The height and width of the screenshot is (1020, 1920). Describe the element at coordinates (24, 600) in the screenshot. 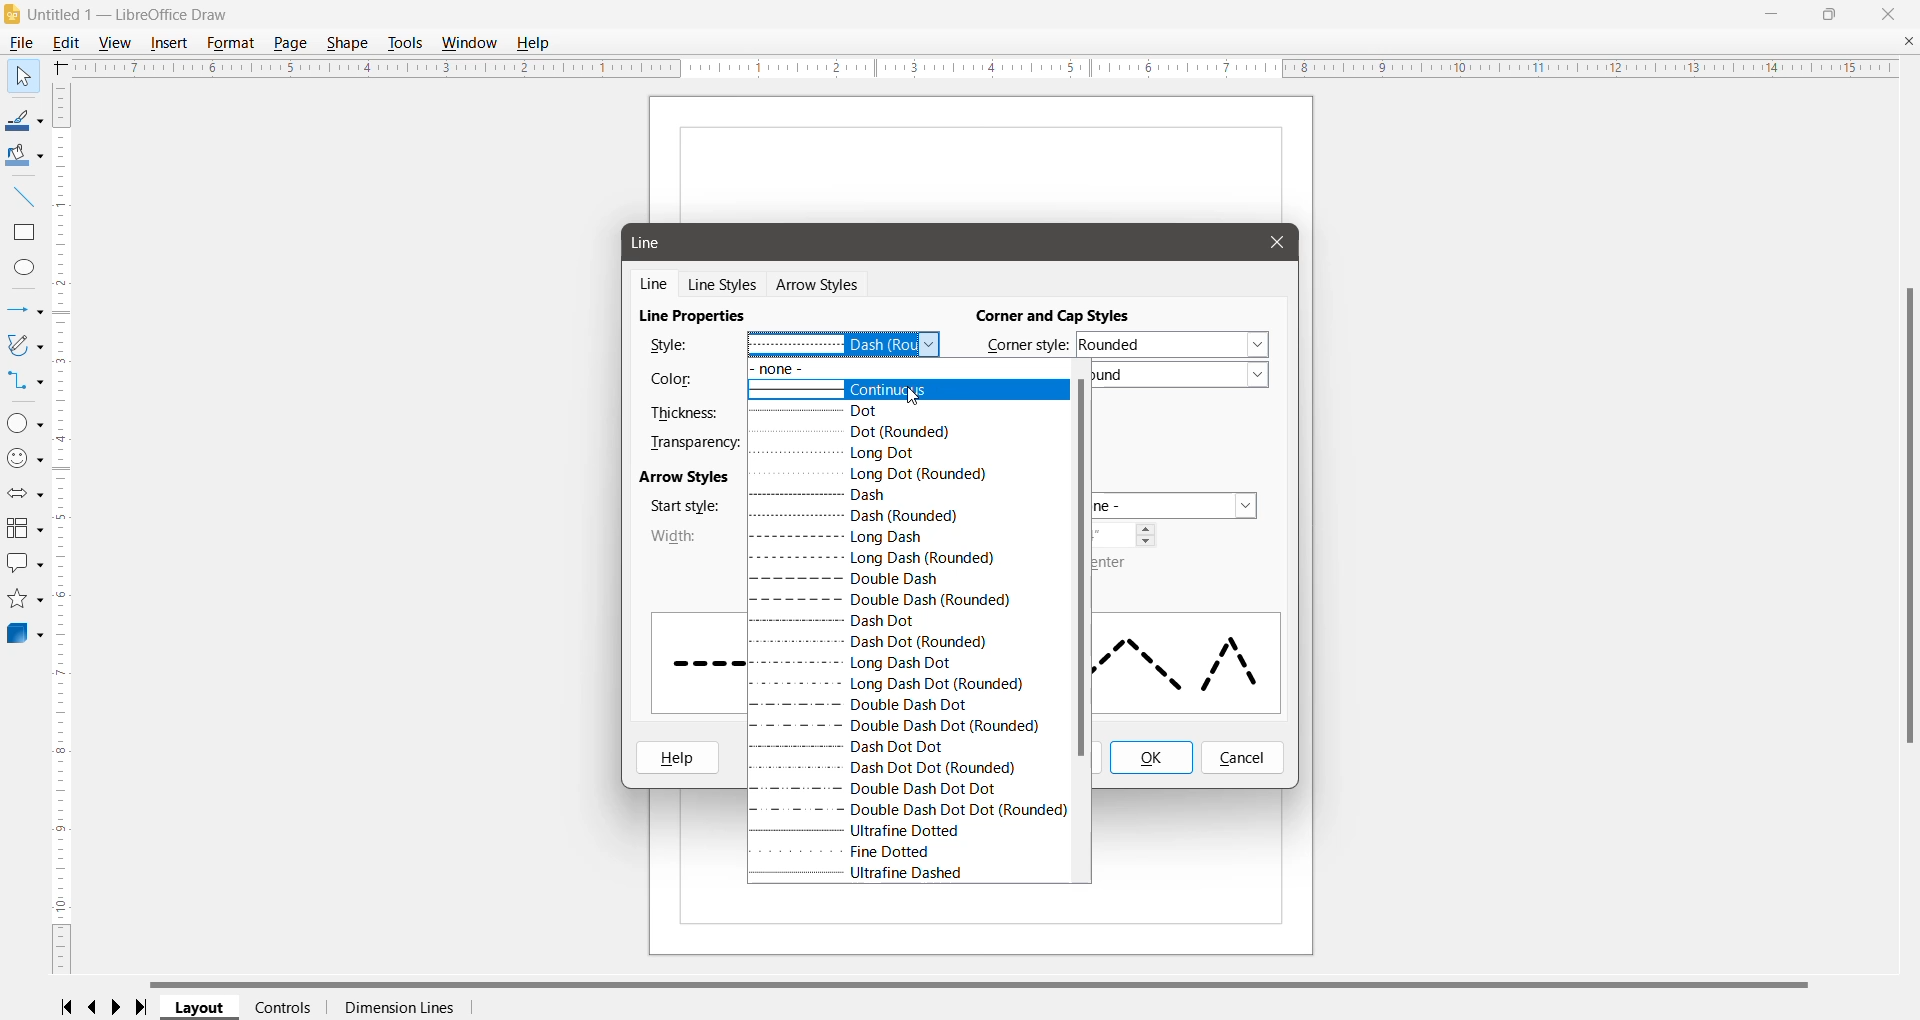

I see `Stars and Banners` at that location.